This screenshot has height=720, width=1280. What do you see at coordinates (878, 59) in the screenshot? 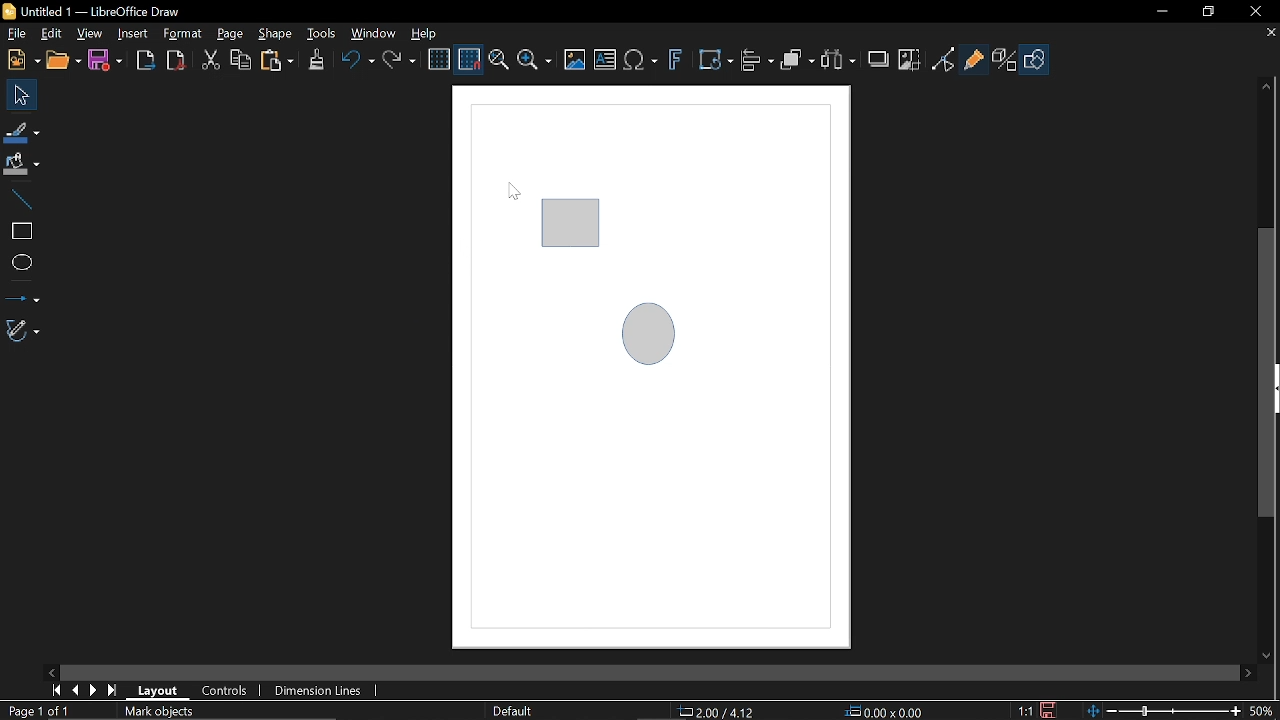
I see `Shadow` at bounding box center [878, 59].